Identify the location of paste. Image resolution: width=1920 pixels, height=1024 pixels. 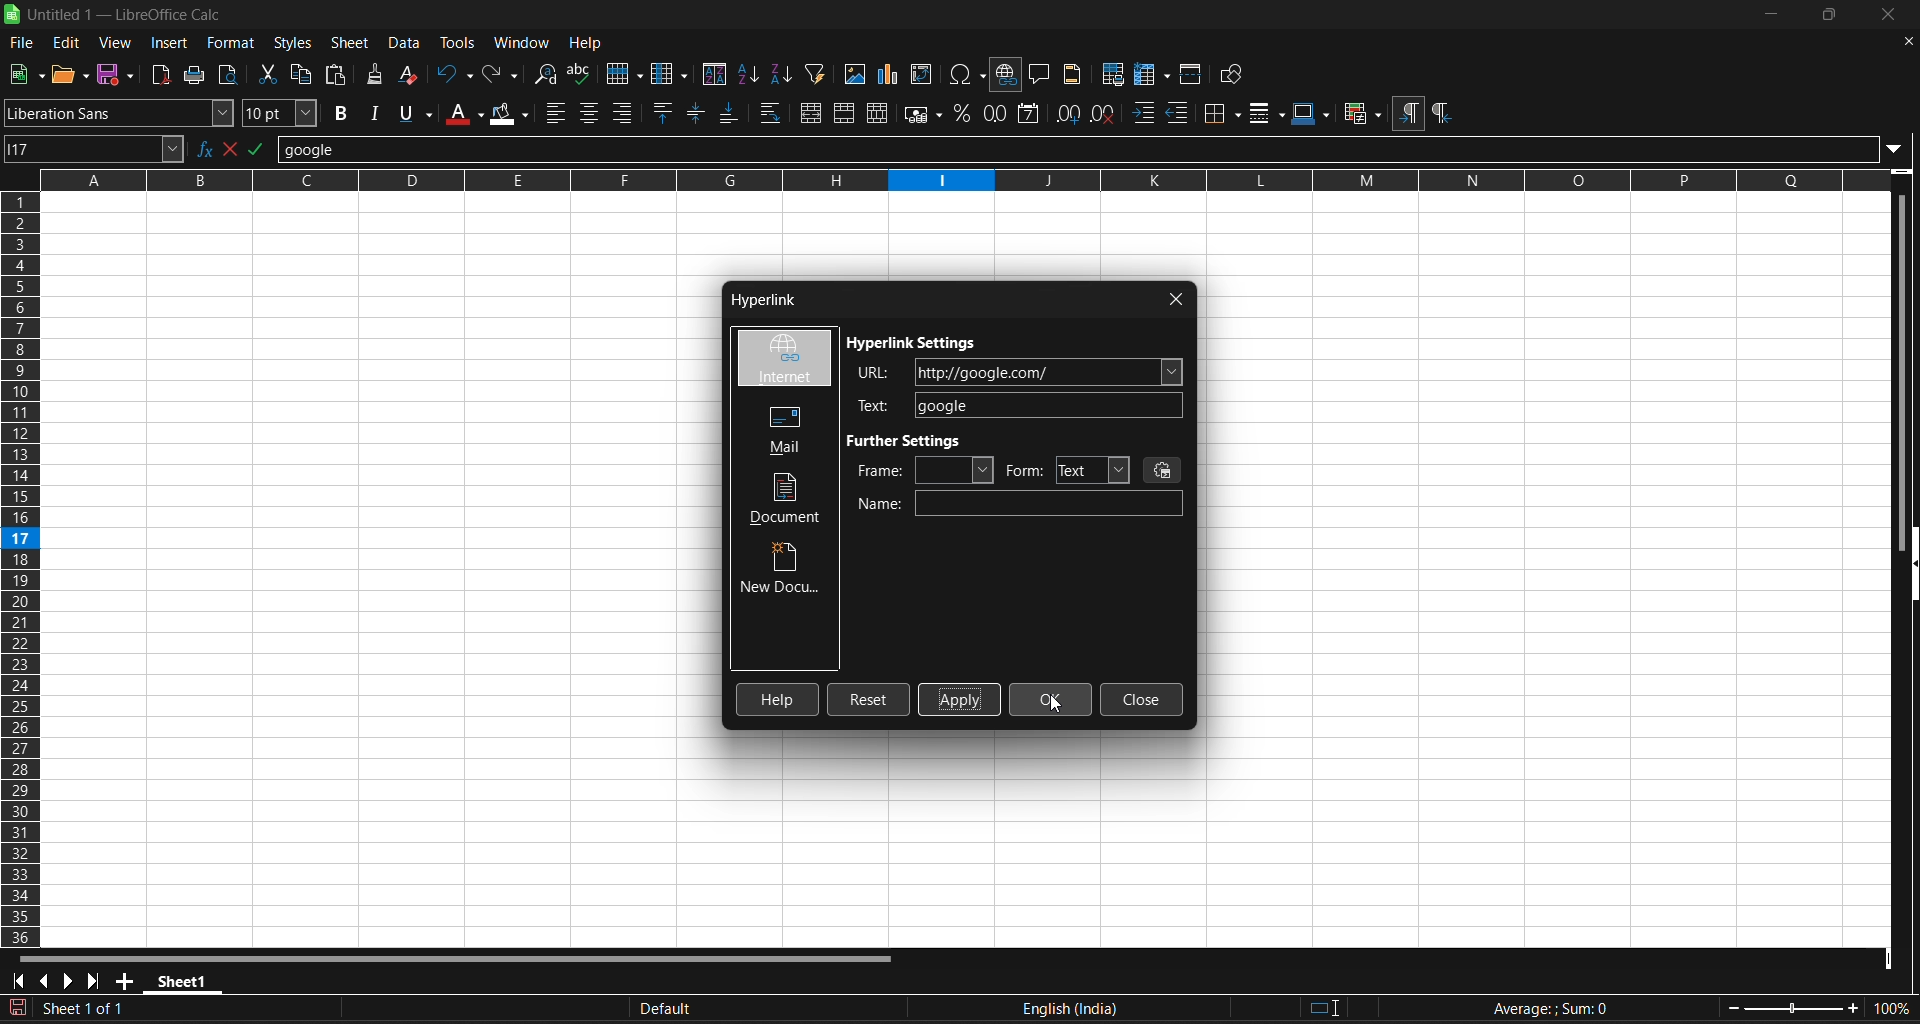
(337, 73).